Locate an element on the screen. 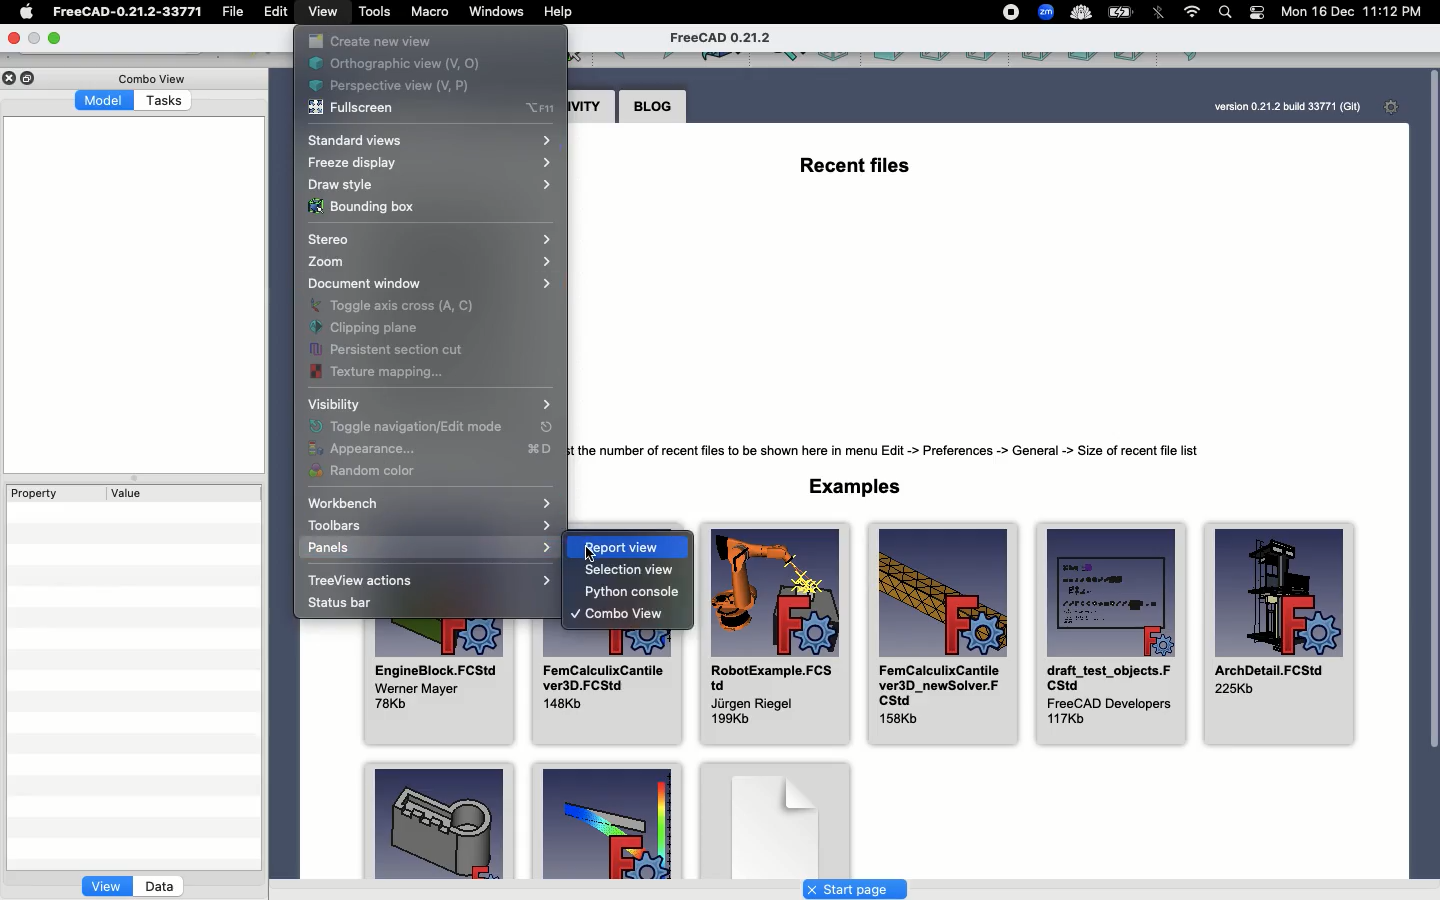 Image resolution: width=1440 pixels, height=900 pixels. Combo view is located at coordinates (152, 78).